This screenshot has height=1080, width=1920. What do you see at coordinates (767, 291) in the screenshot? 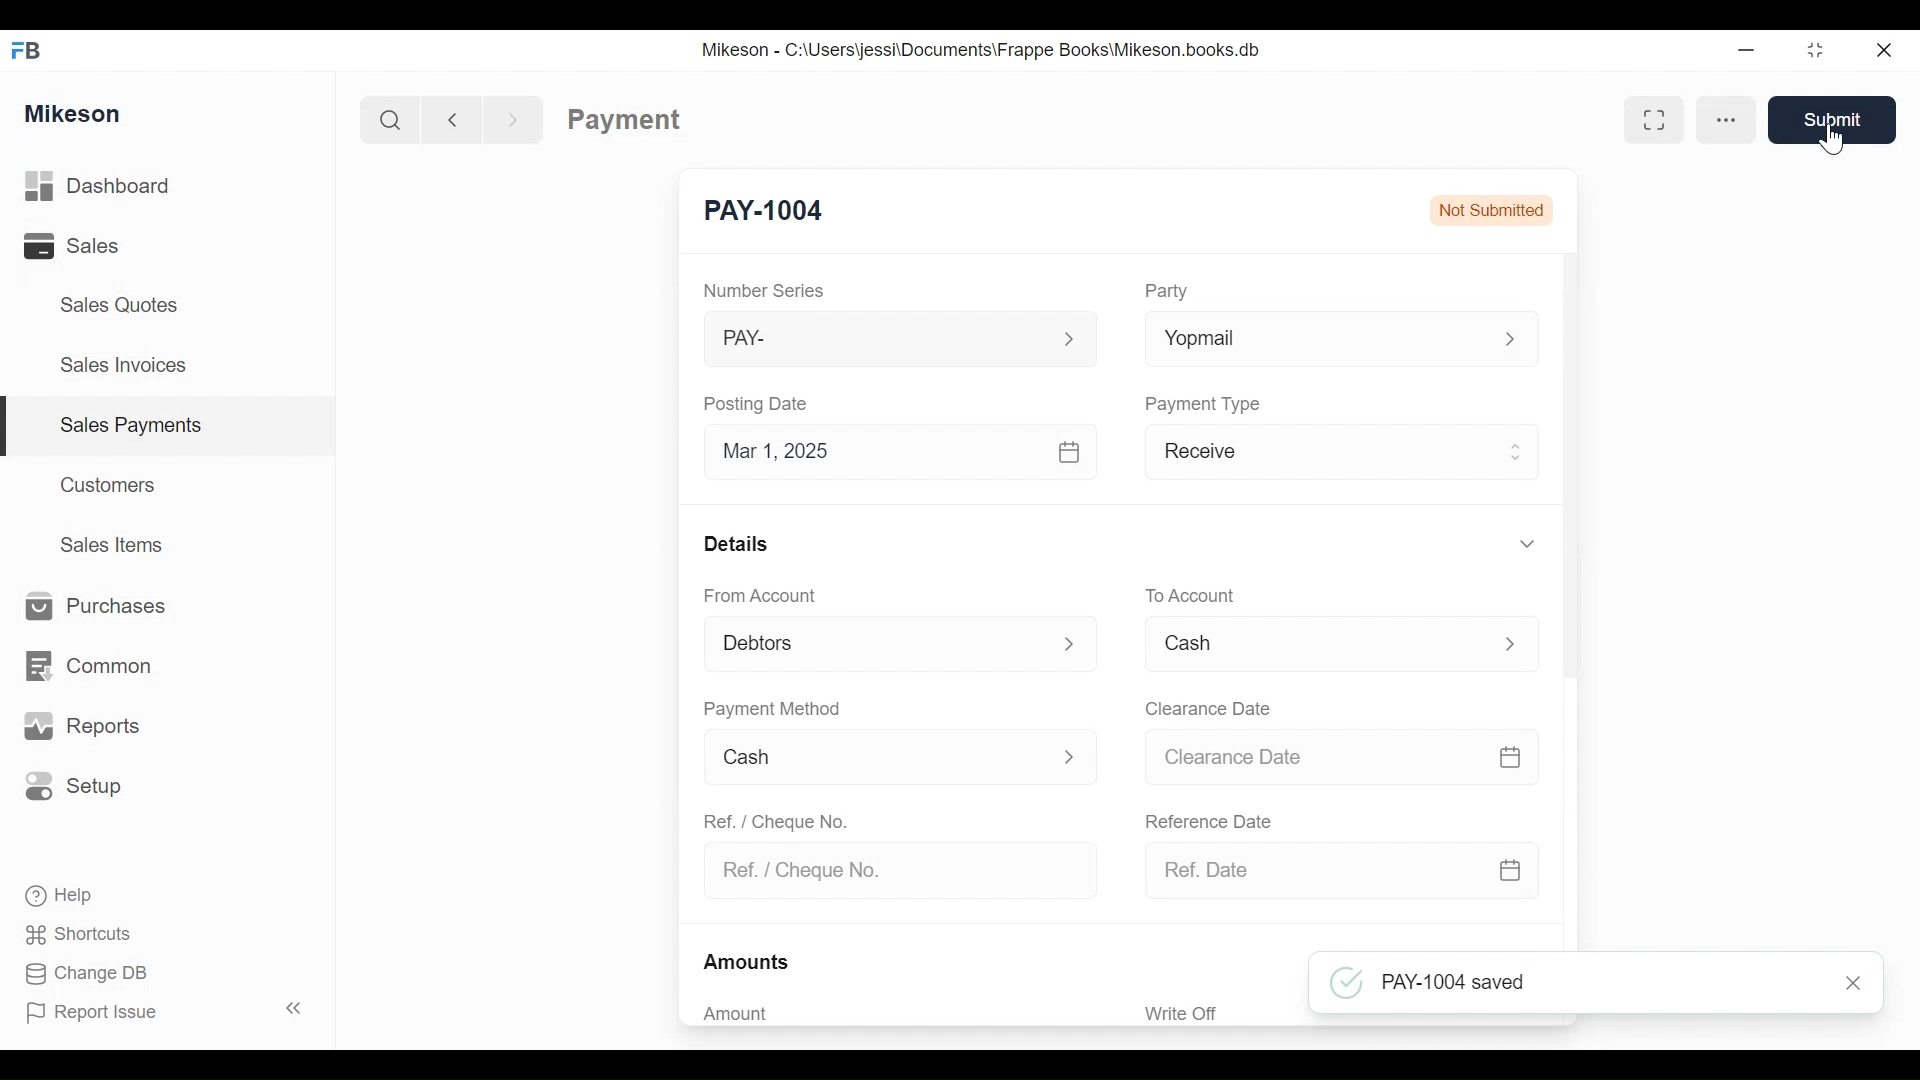
I see `Number Series` at bounding box center [767, 291].